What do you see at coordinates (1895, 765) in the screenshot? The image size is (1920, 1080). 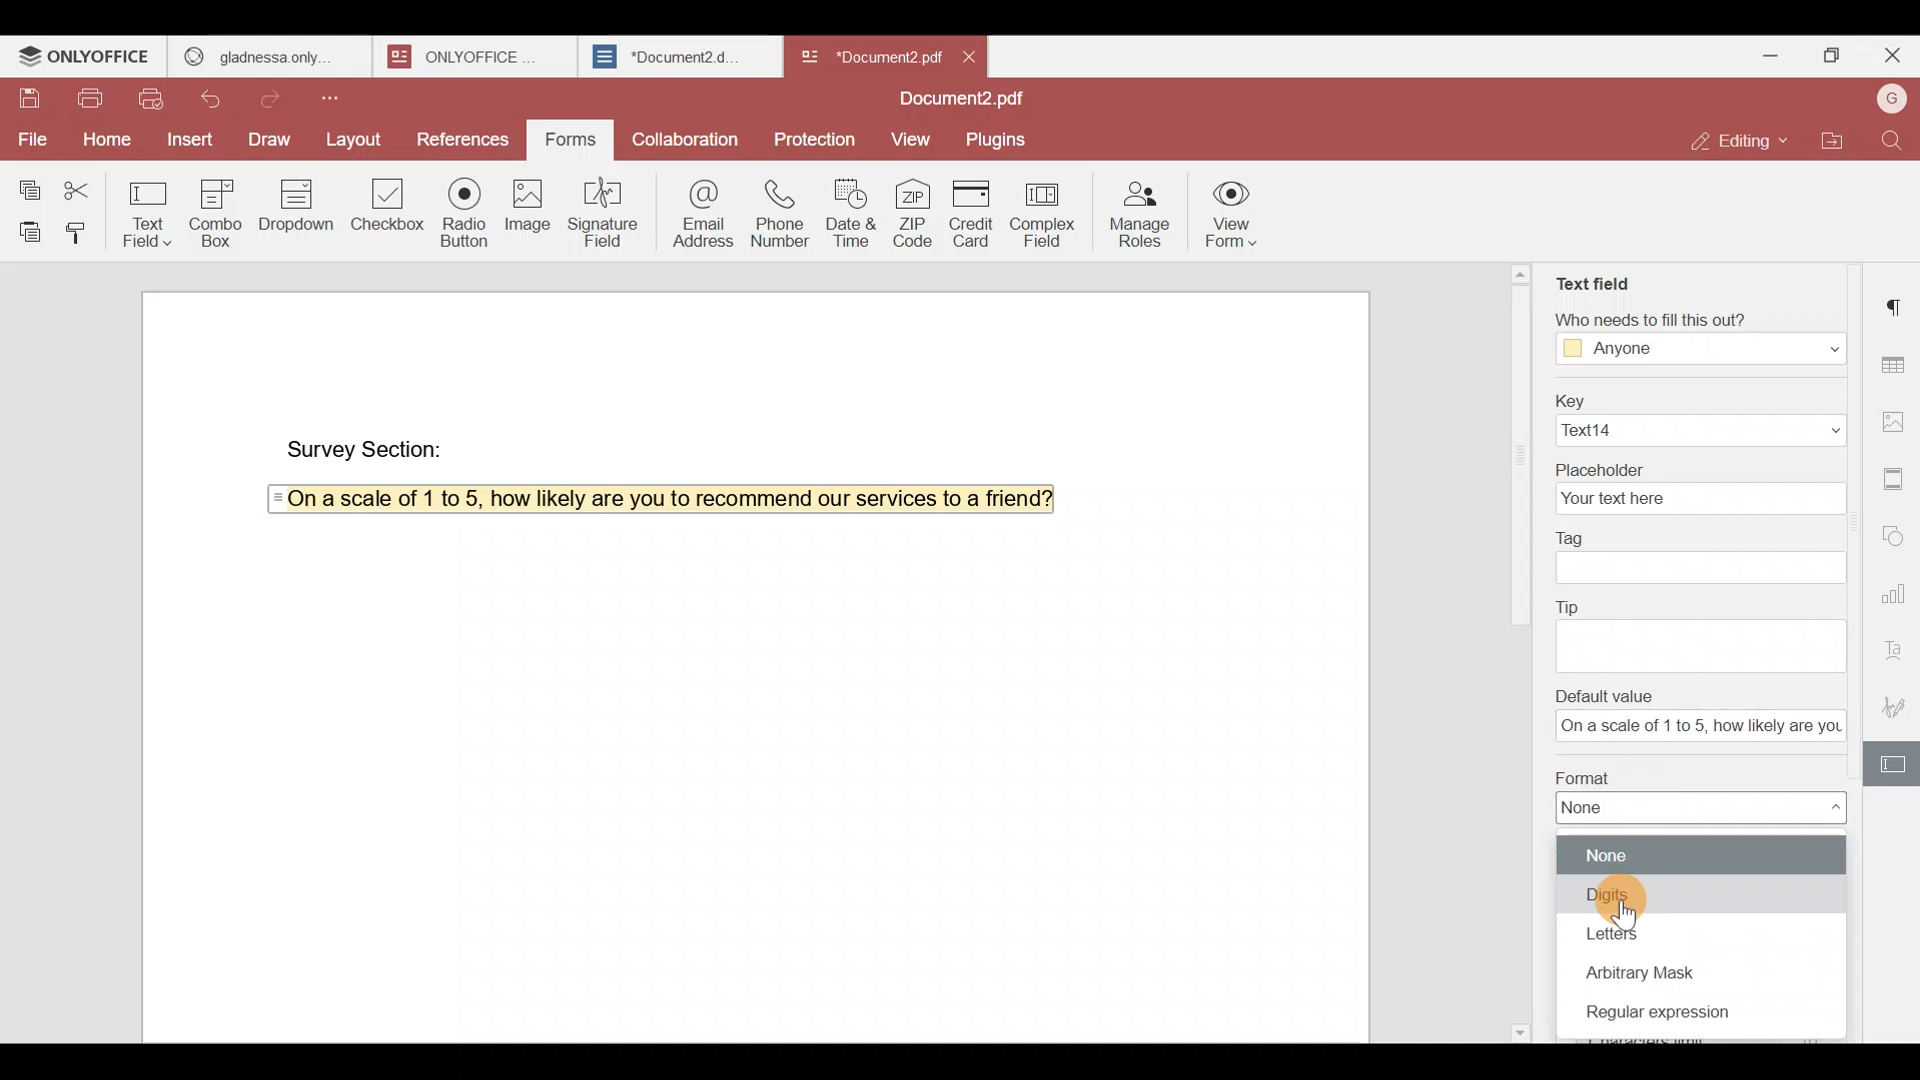 I see `Form settings` at bounding box center [1895, 765].